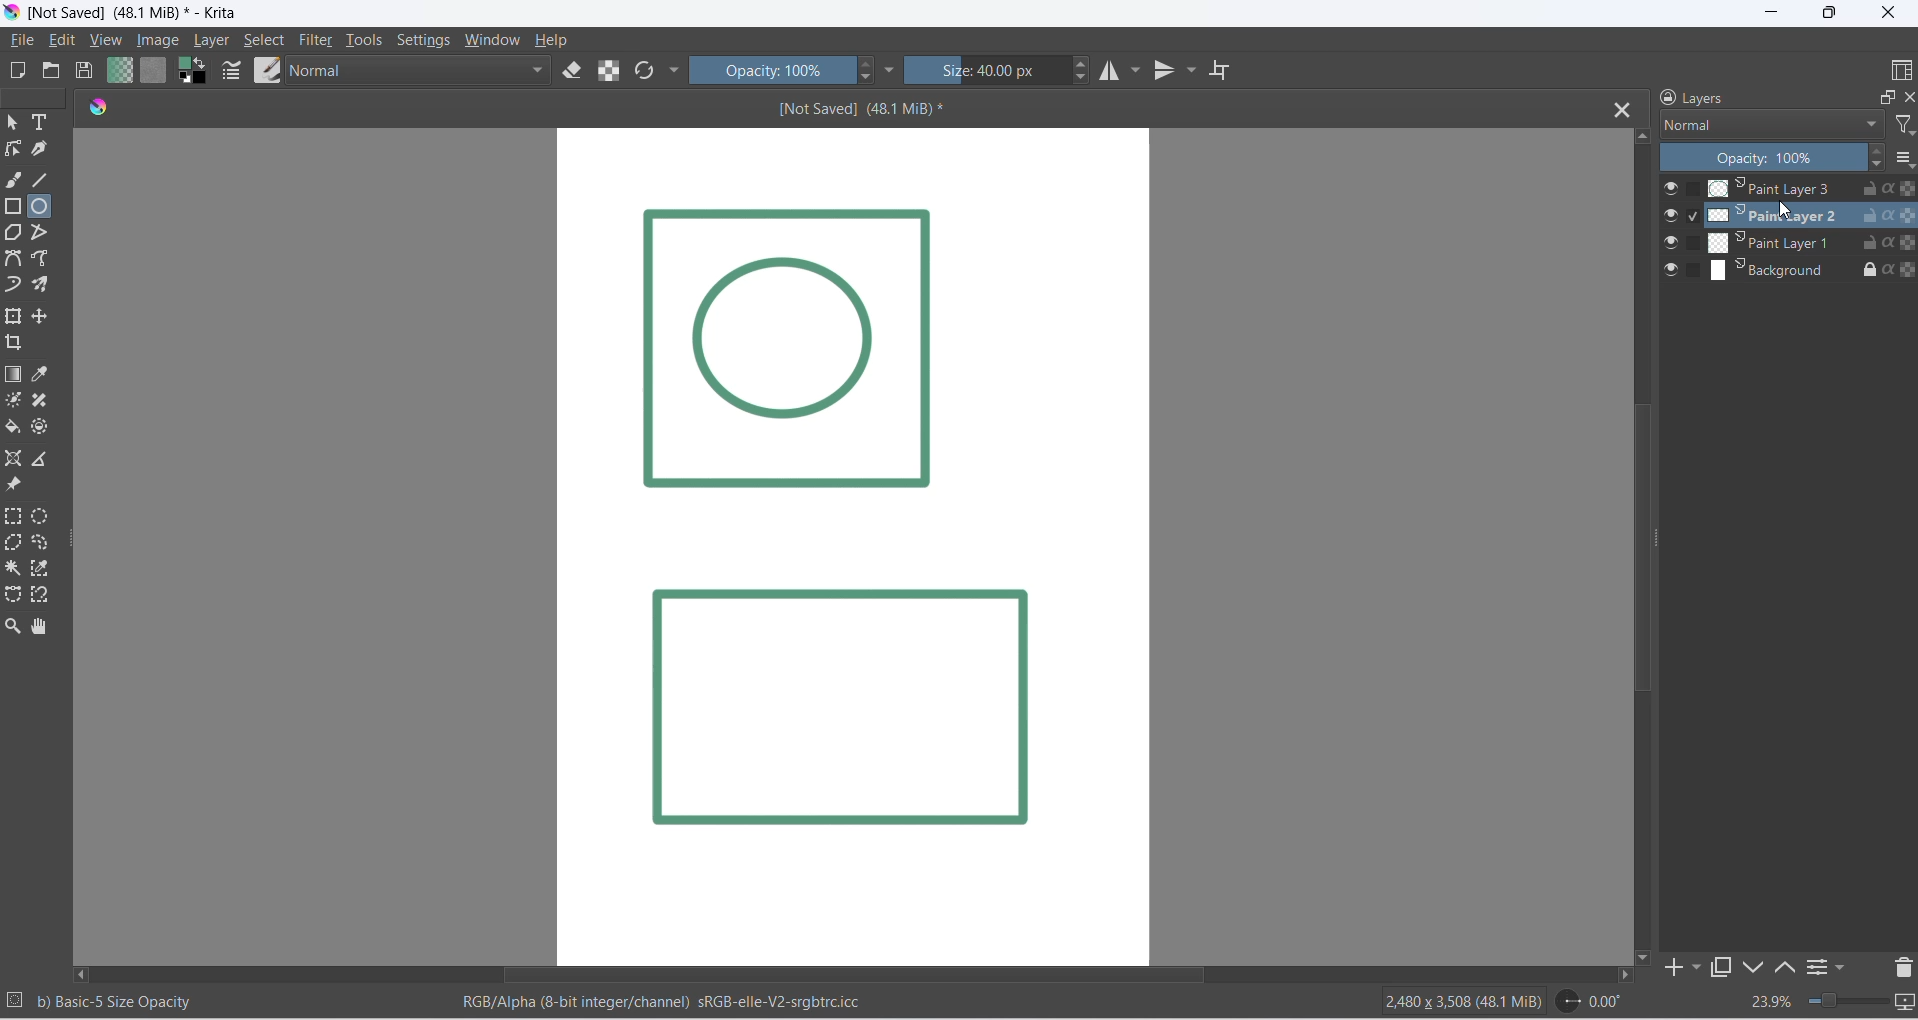 The width and height of the screenshot is (1918, 1020). Describe the element at coordinates (1864, 188) in the screenshot. I see `unlock` at that location.